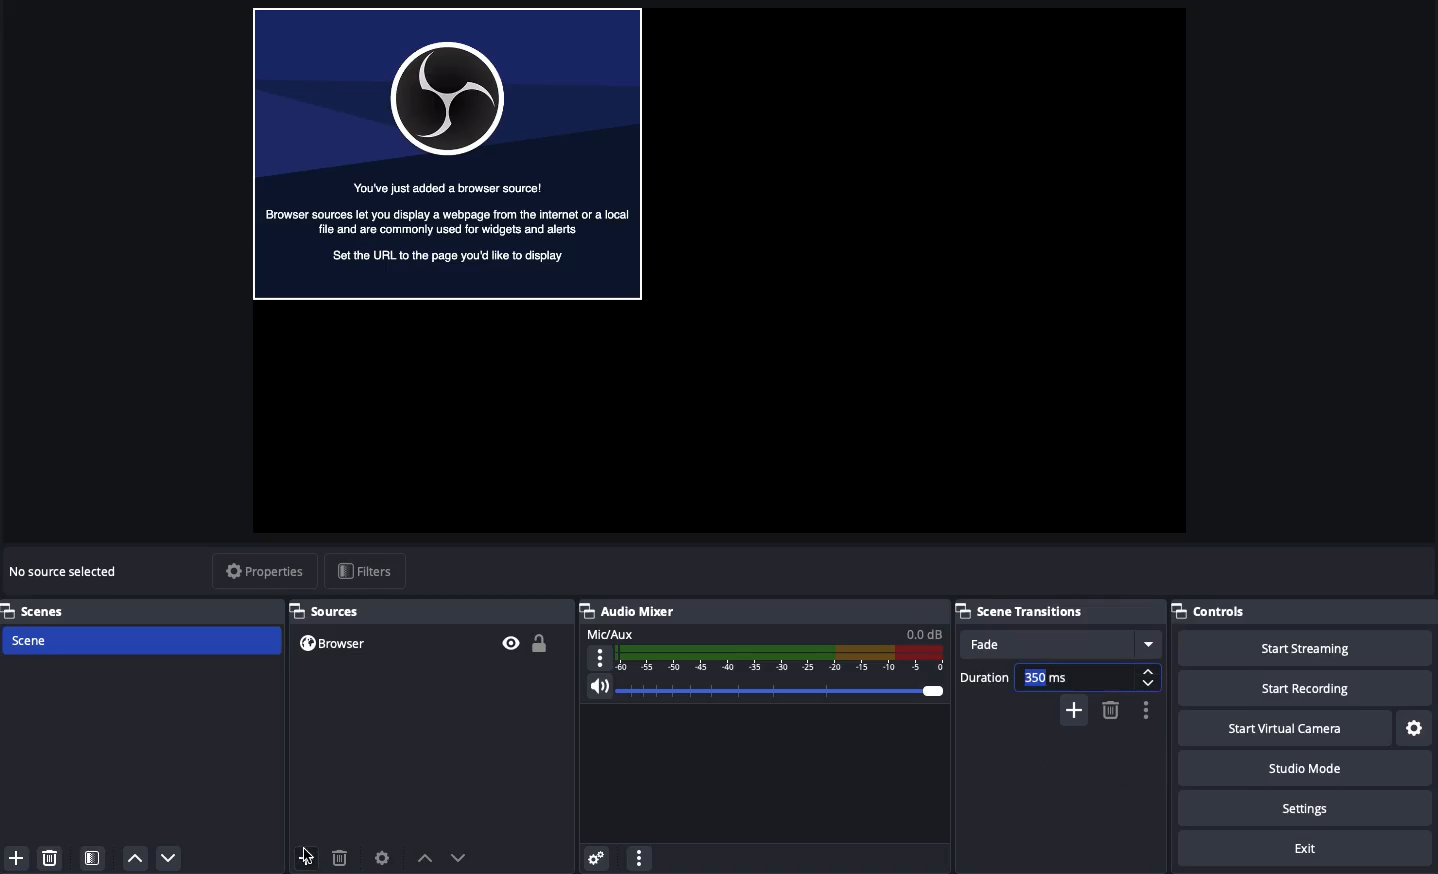 This screenshot has height=874, width=1438. What do you see at coordinates (1302, 688) in the screenshot?
I see `Start recording` at bounding box center [1302, 688].